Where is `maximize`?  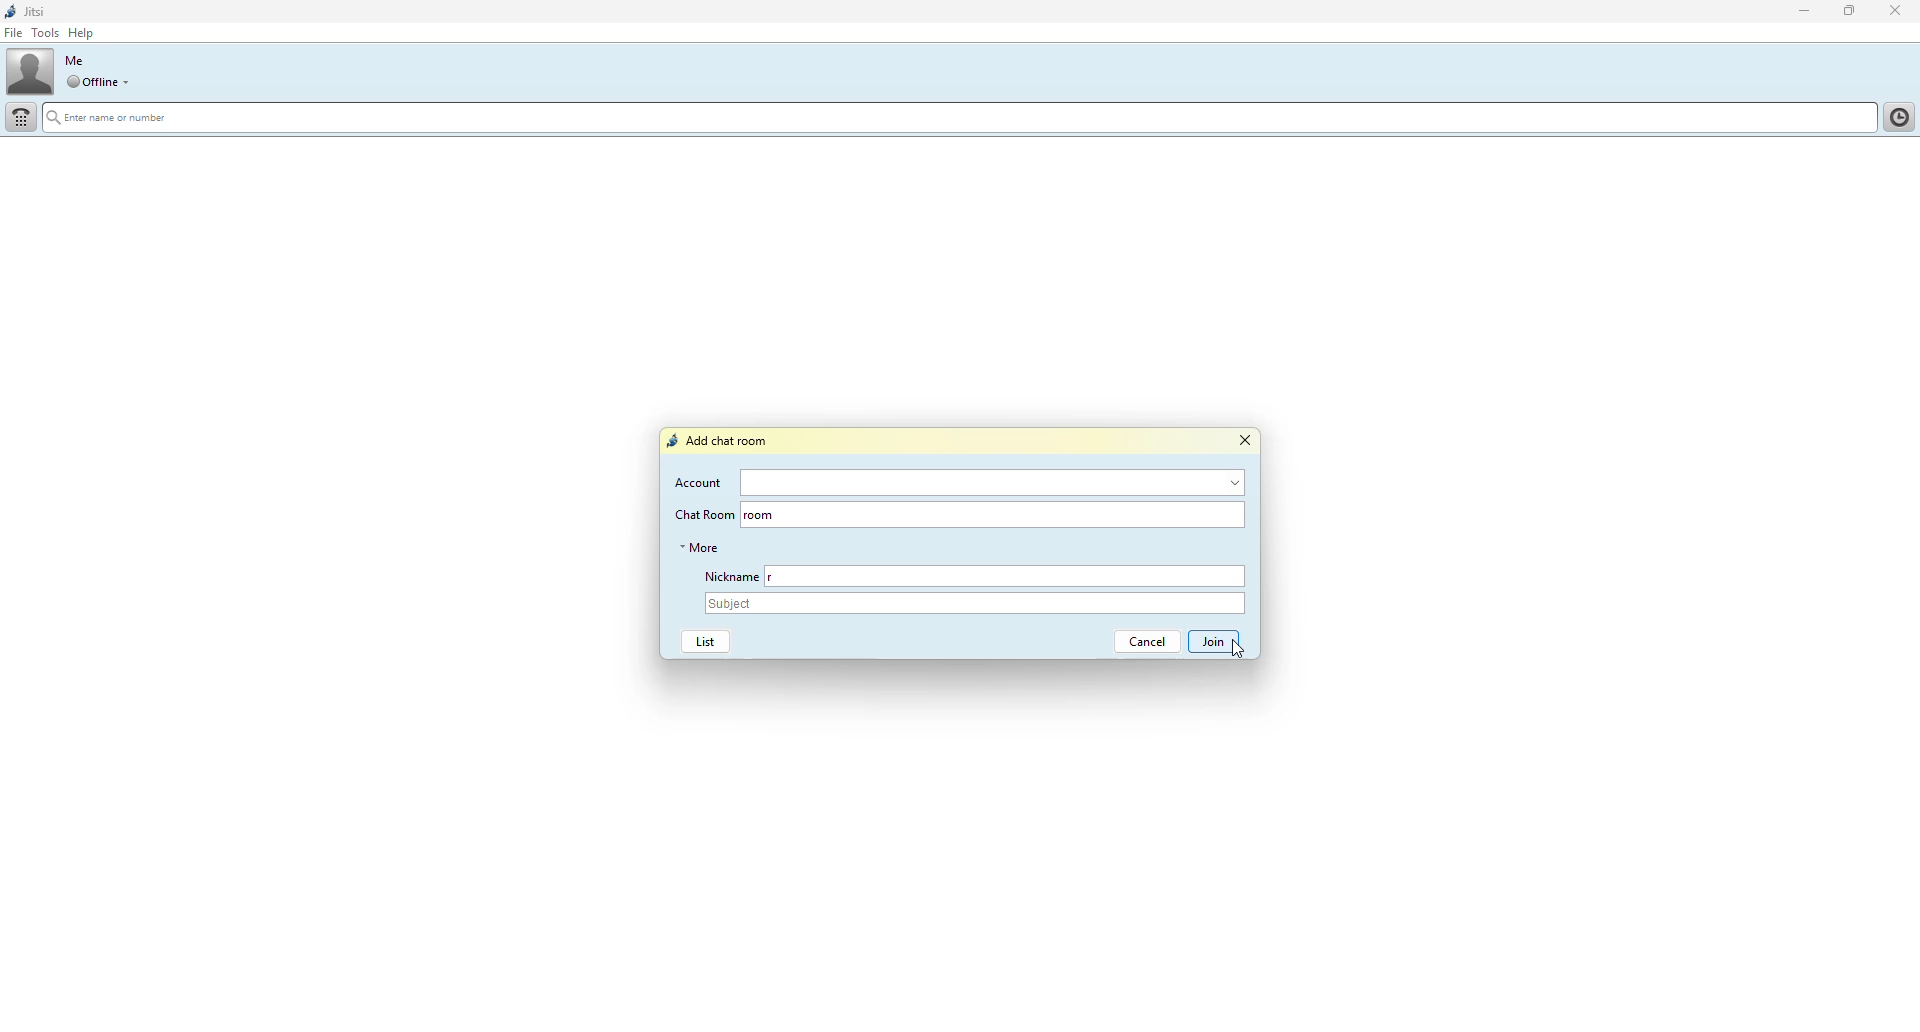 maximize is located at coordinates (1848, 12).